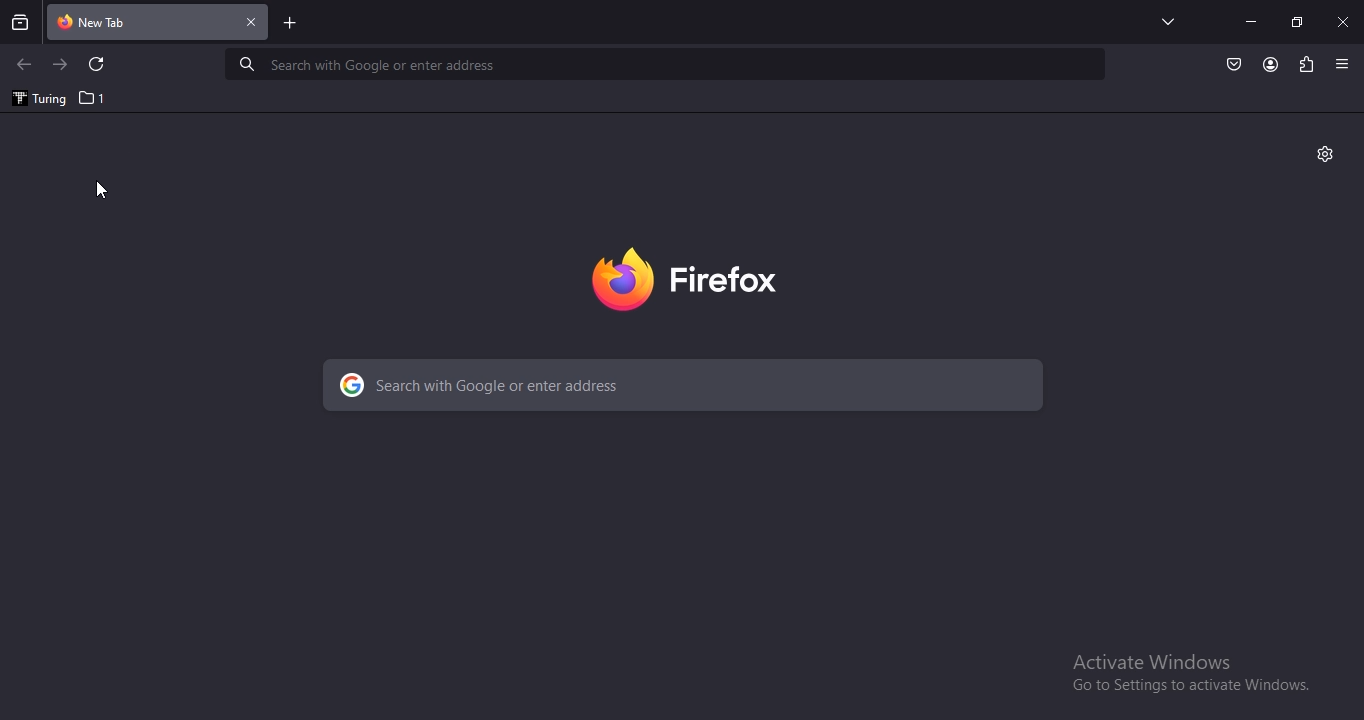  What do you see at coordinates (1269, 66) in the screenshot?
I see `account profile` at bounding box center [1269, 66].